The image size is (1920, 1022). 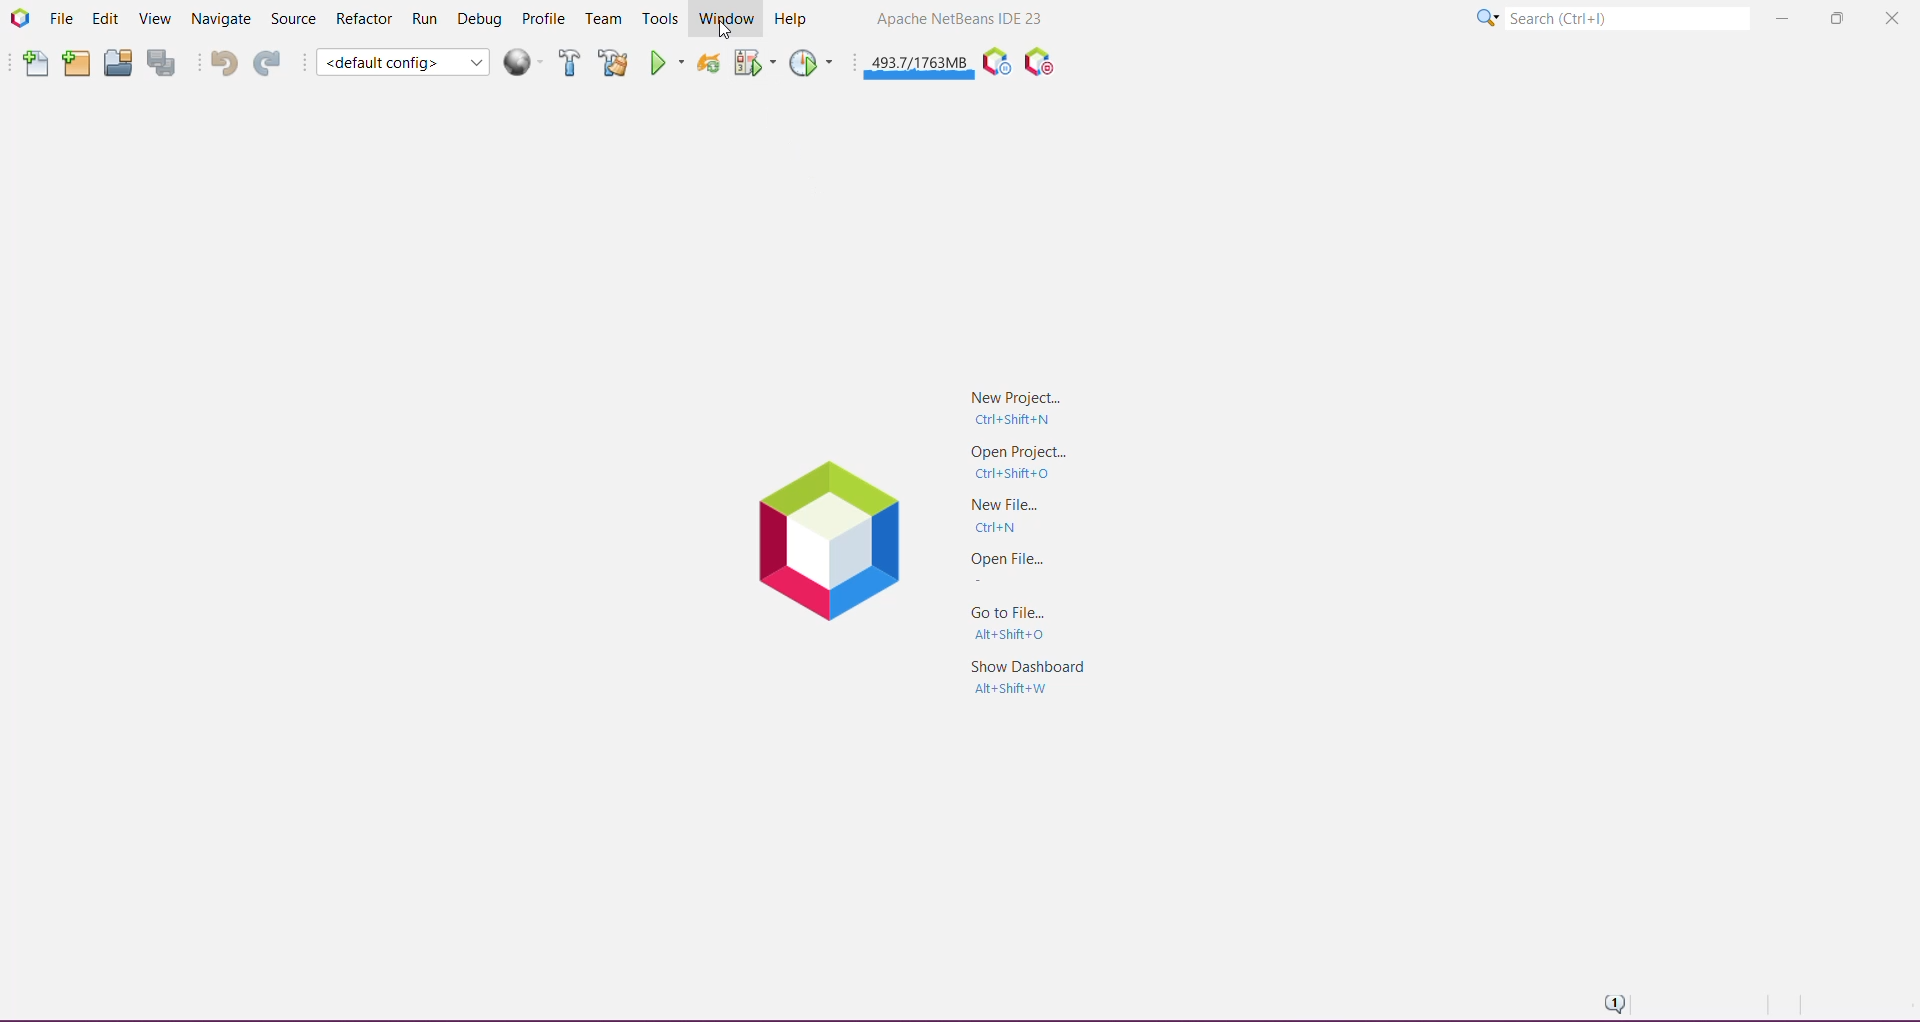 What do you see at coordinates (152, 20) in the screenshot?
I see `View` at bounding box center [152, 20].